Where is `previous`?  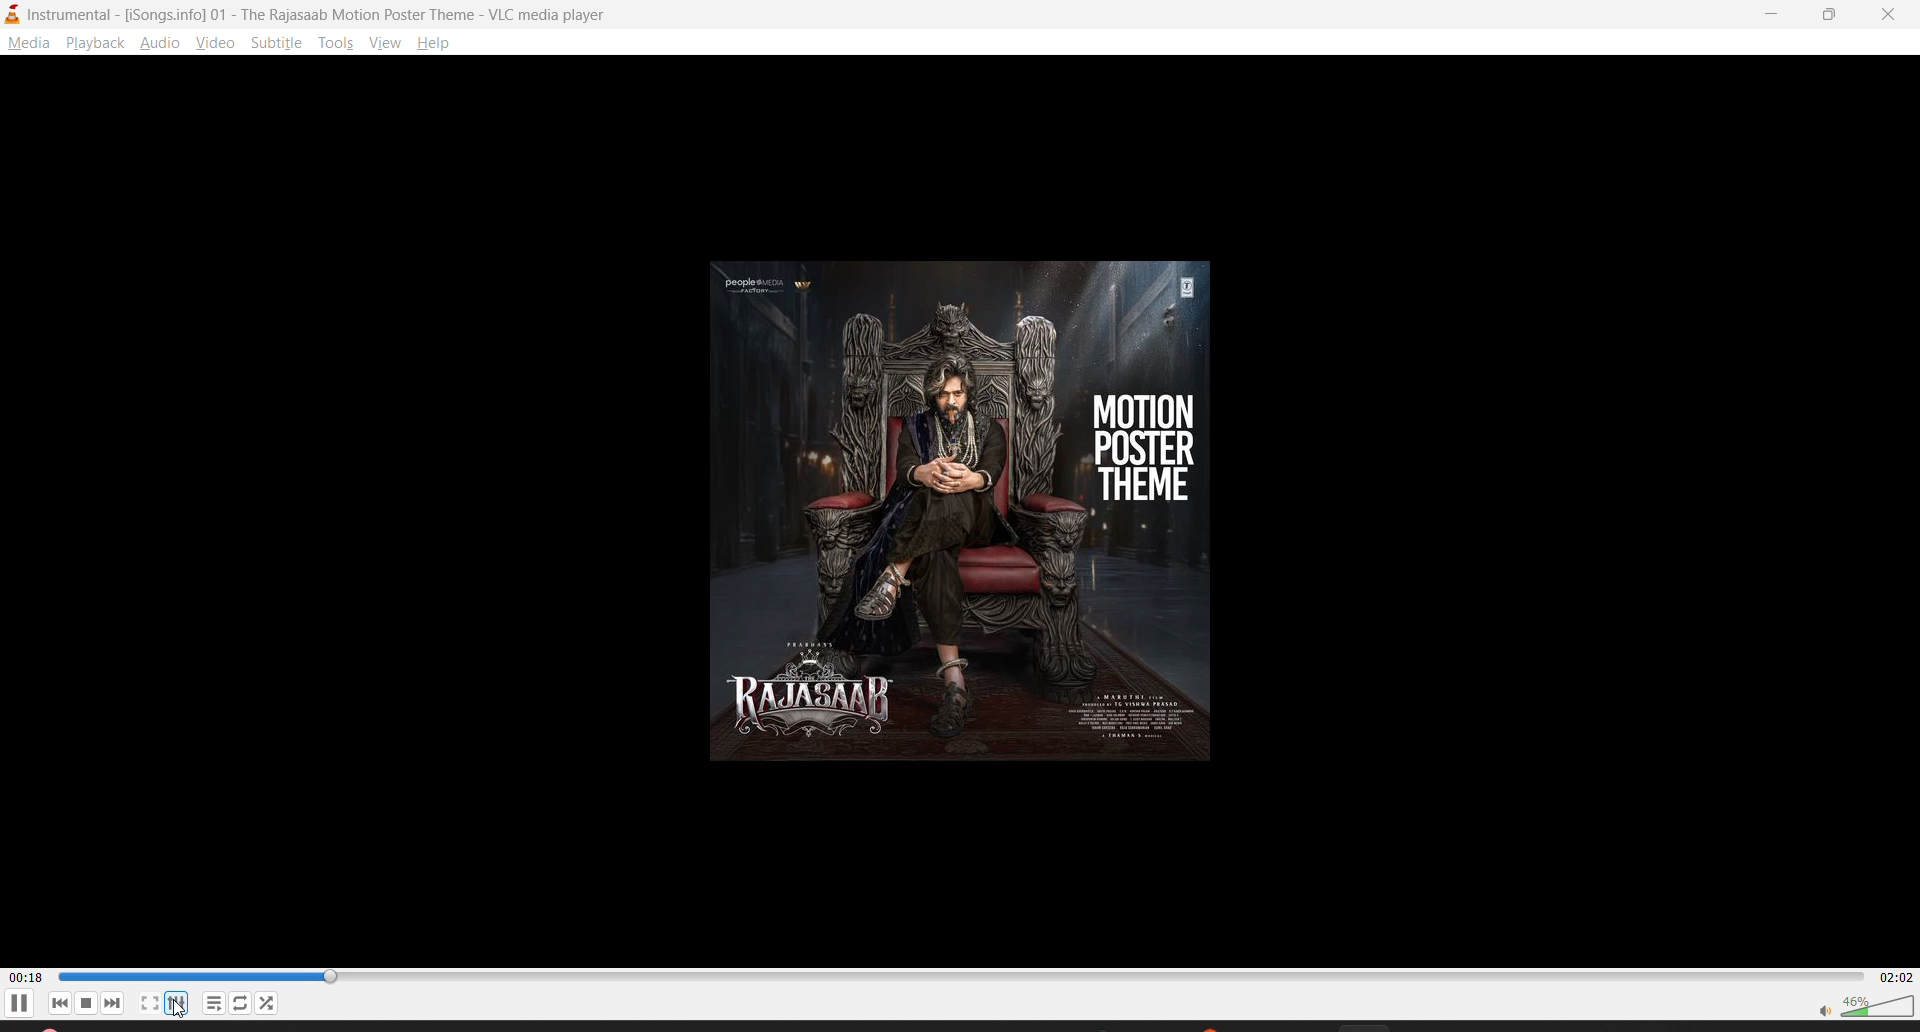 previous is located at coordinates (60, 1004).